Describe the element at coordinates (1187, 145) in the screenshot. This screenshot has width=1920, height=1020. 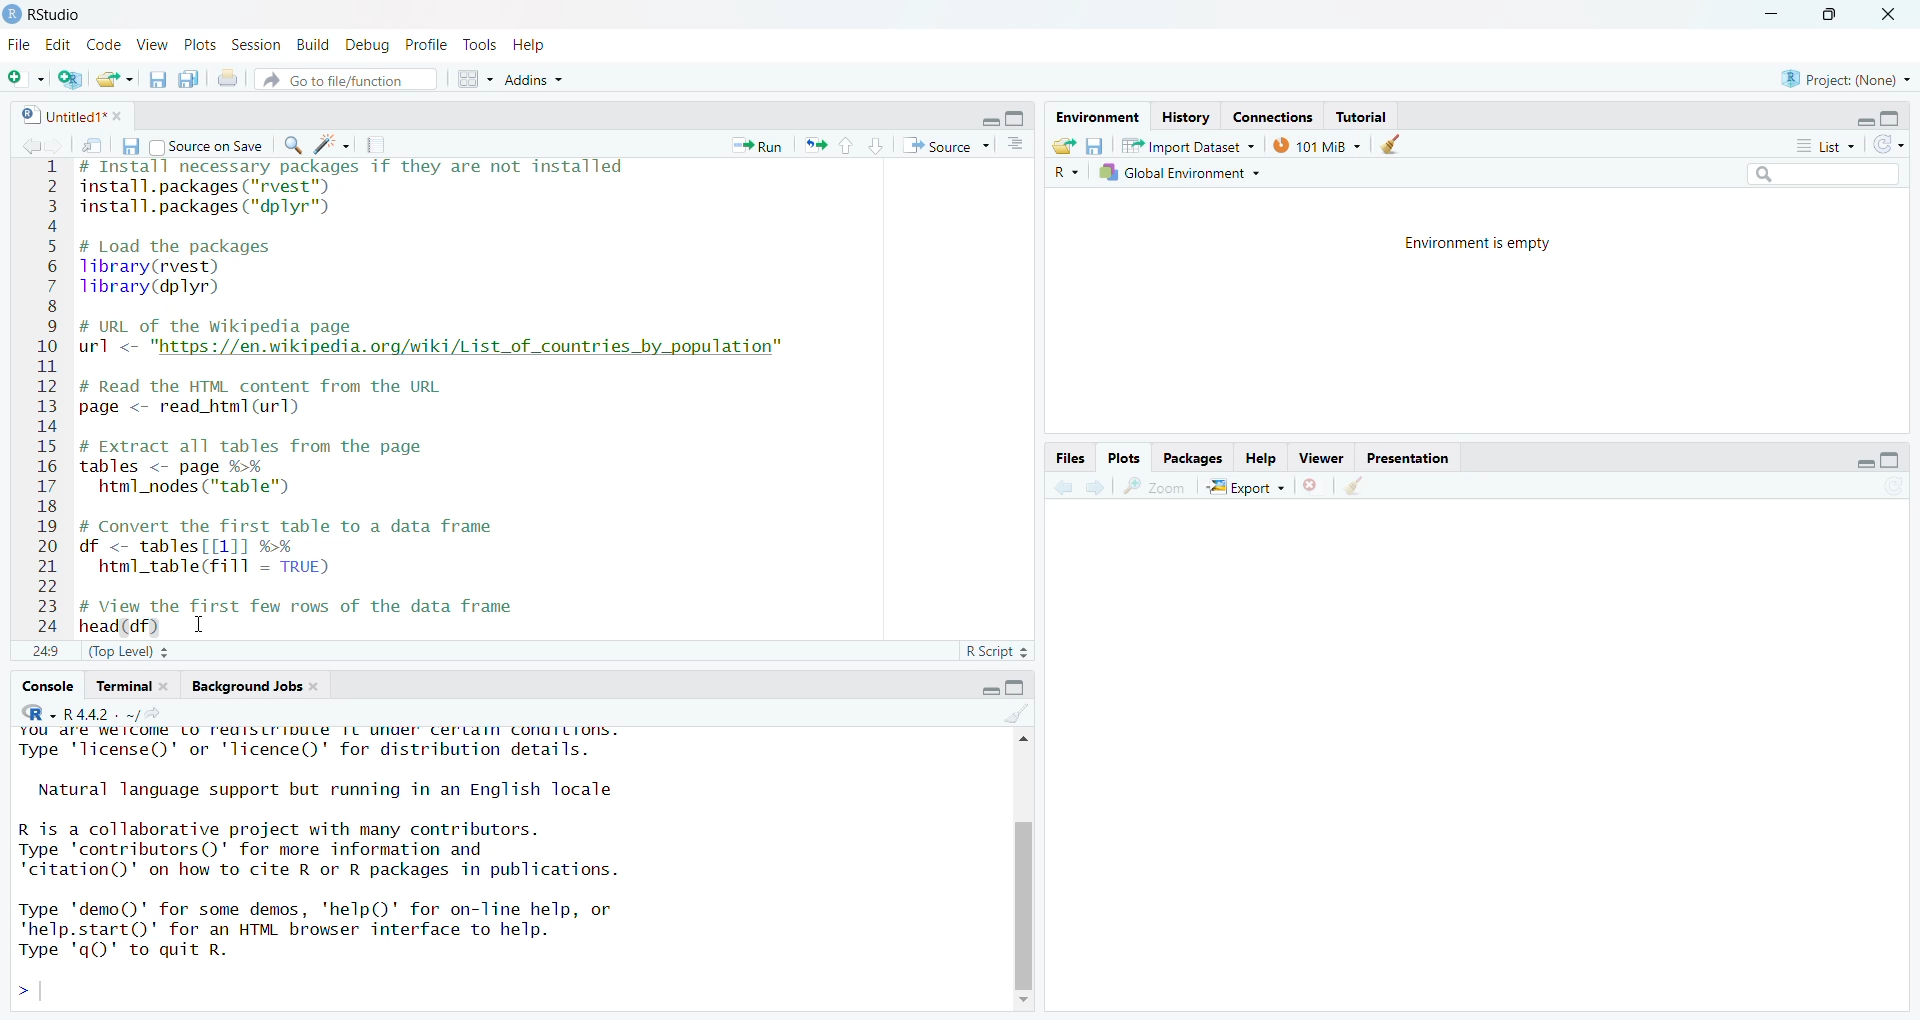
I see `Import Dataset` at that location.